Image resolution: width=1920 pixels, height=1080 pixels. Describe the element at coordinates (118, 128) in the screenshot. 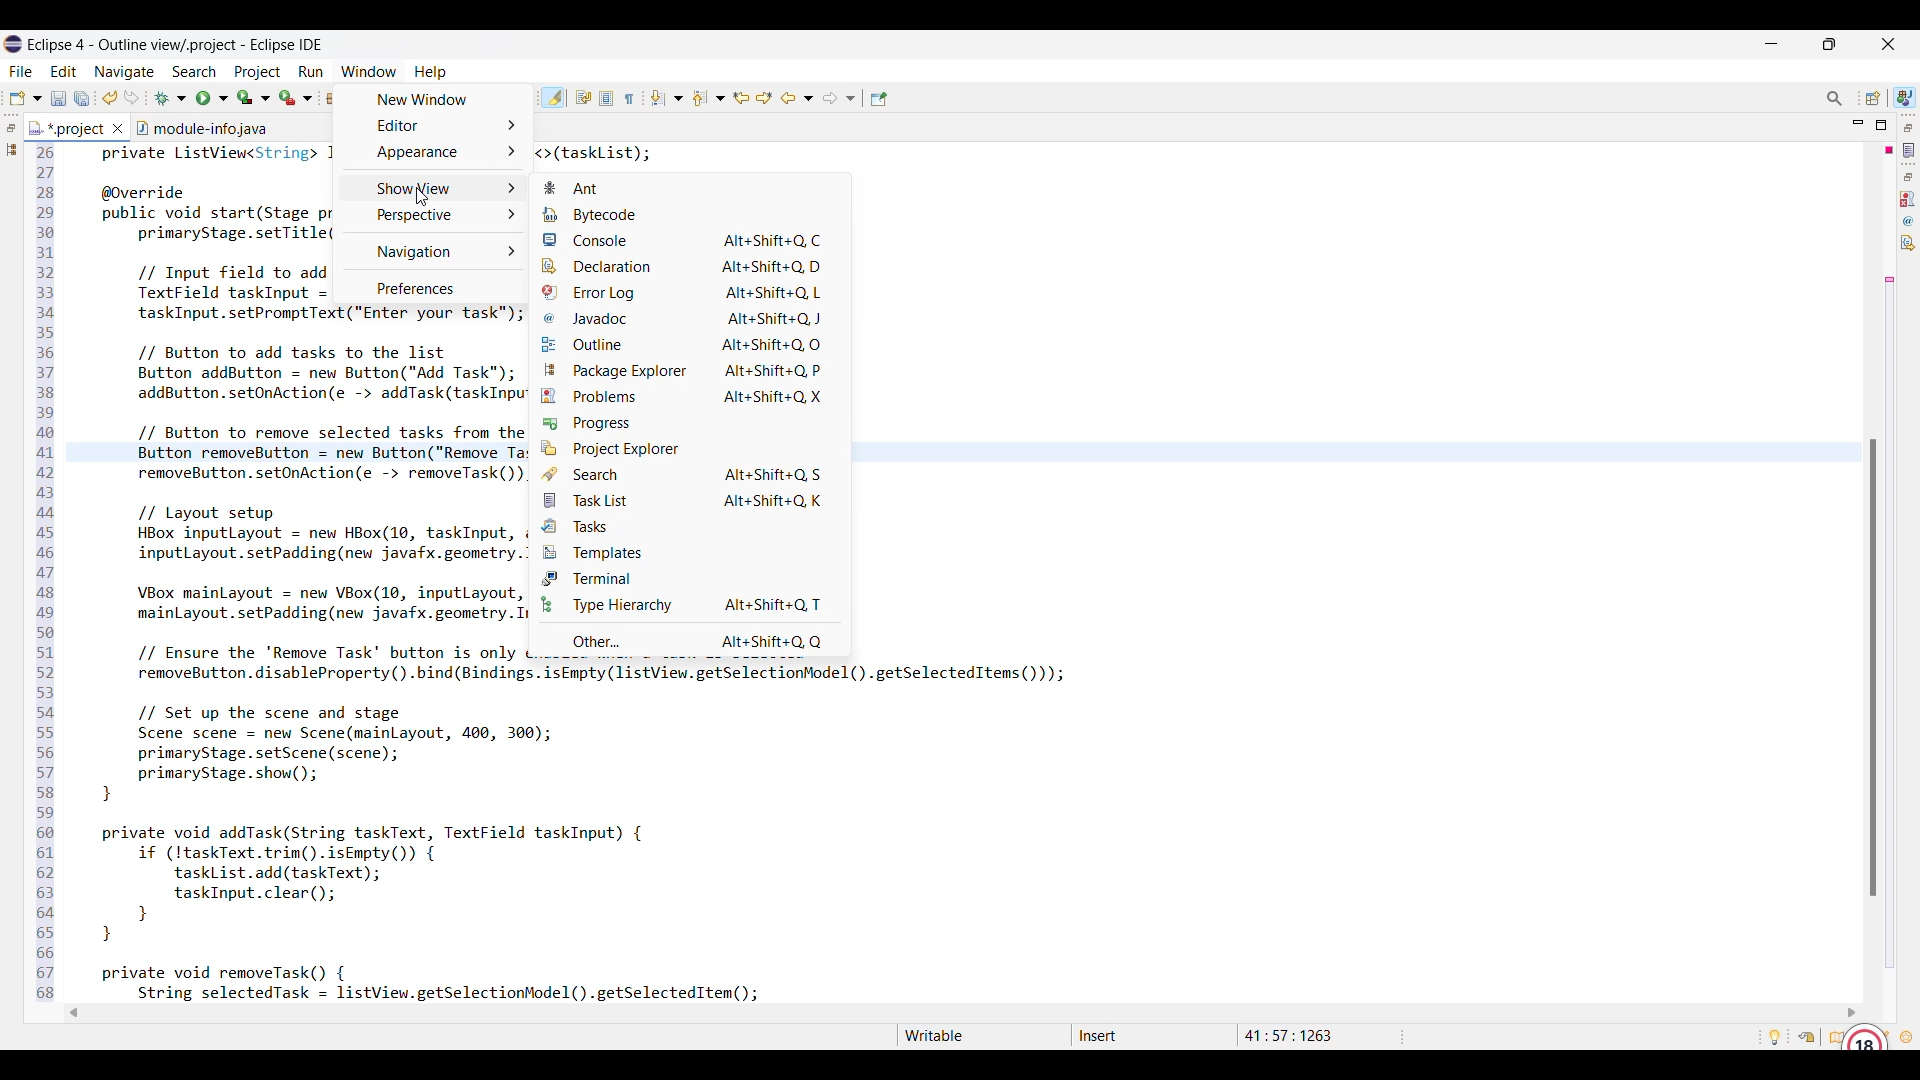

I see `Close tab` at that location.